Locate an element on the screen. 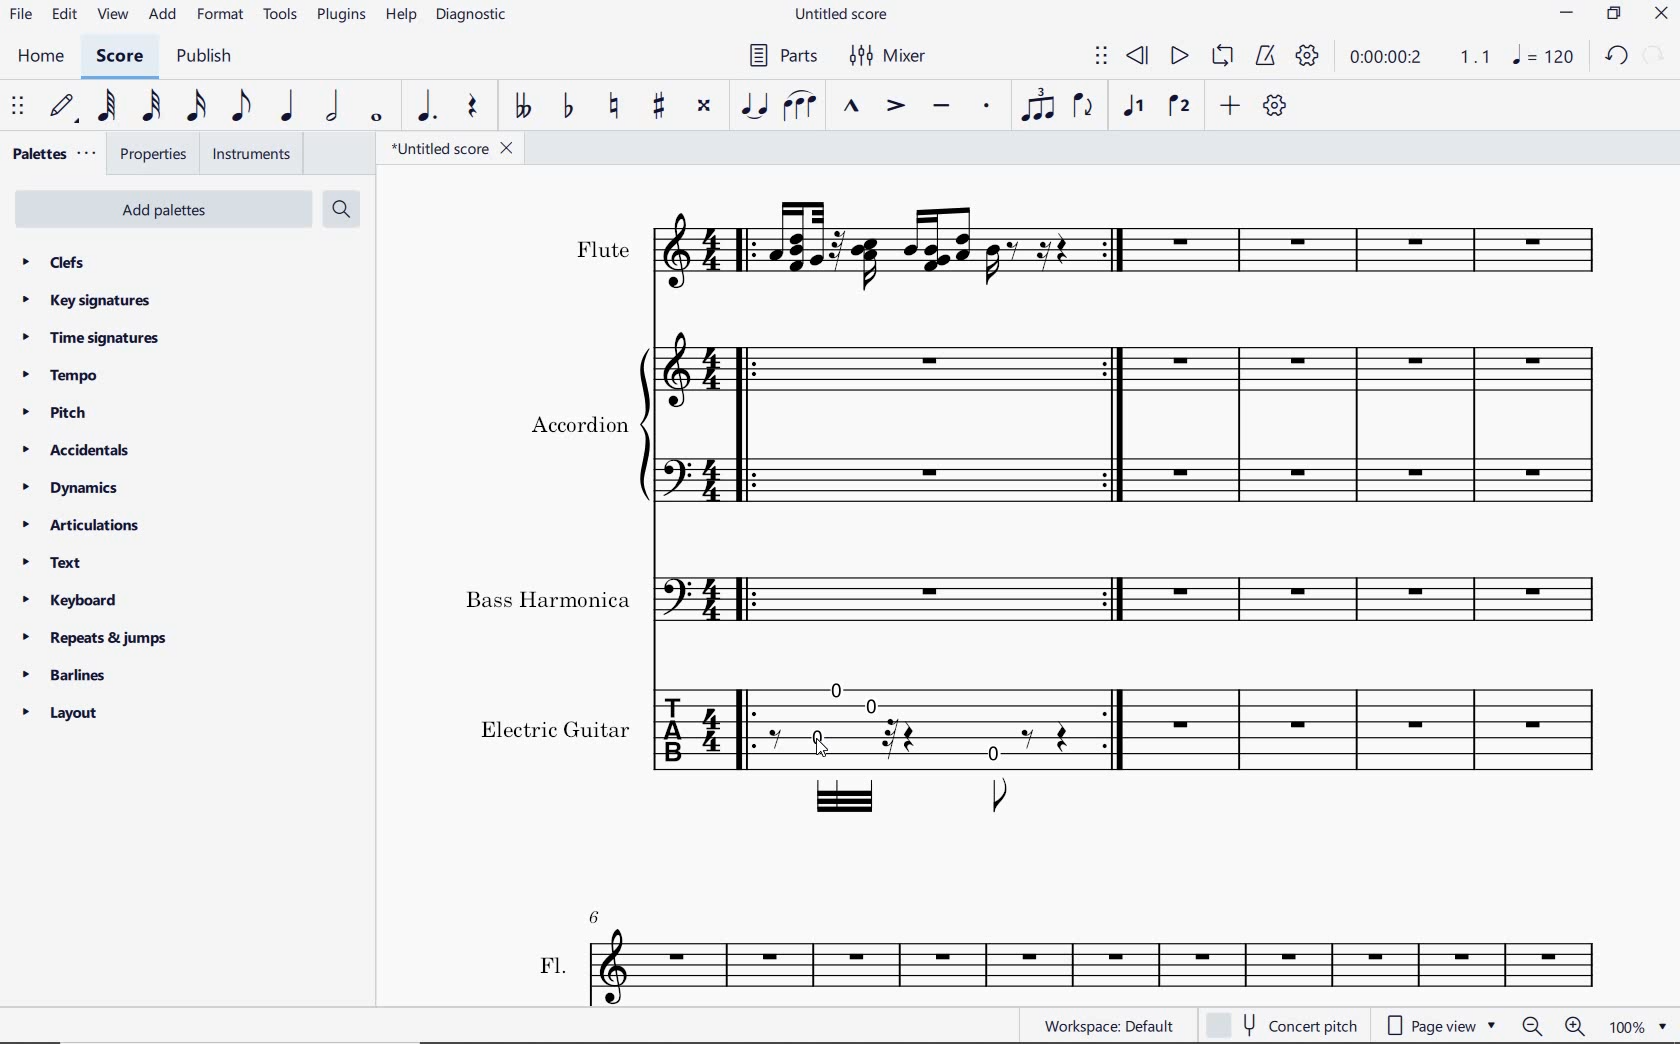  Instrument: Accordion is located at coordinates (1063, 428).